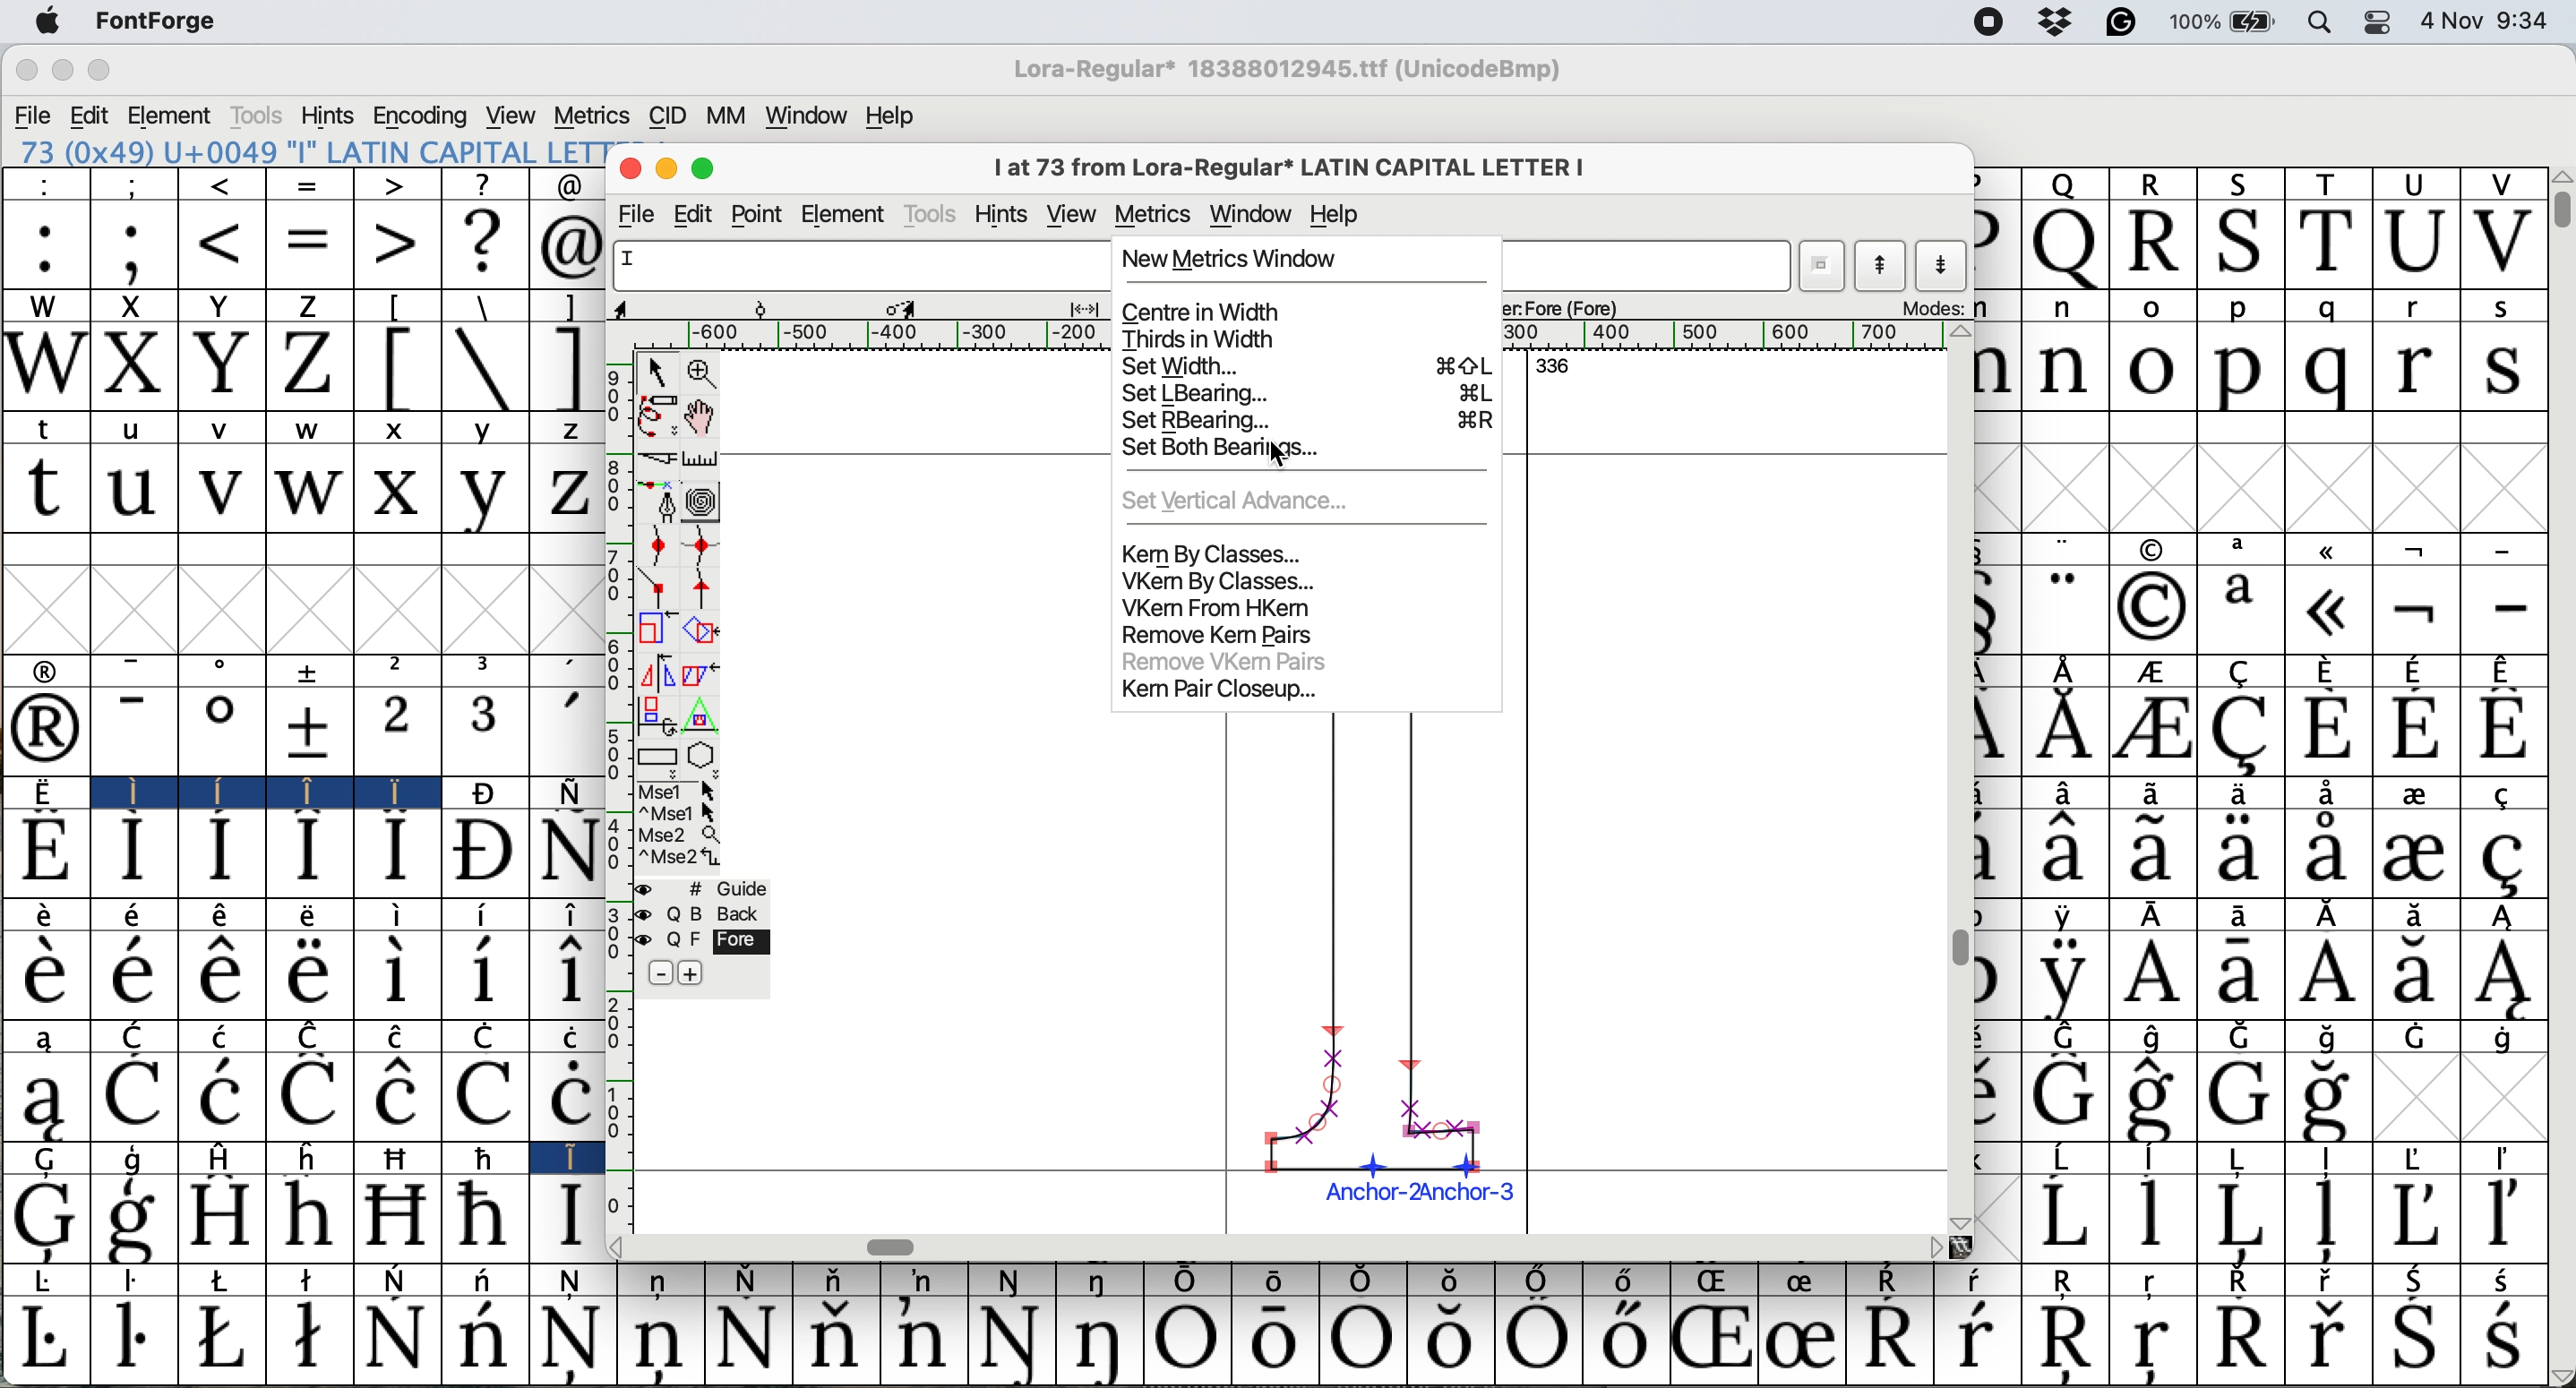  Describe the element at coordinates (2502, 242) in the screenshot. I see `V` at that location.